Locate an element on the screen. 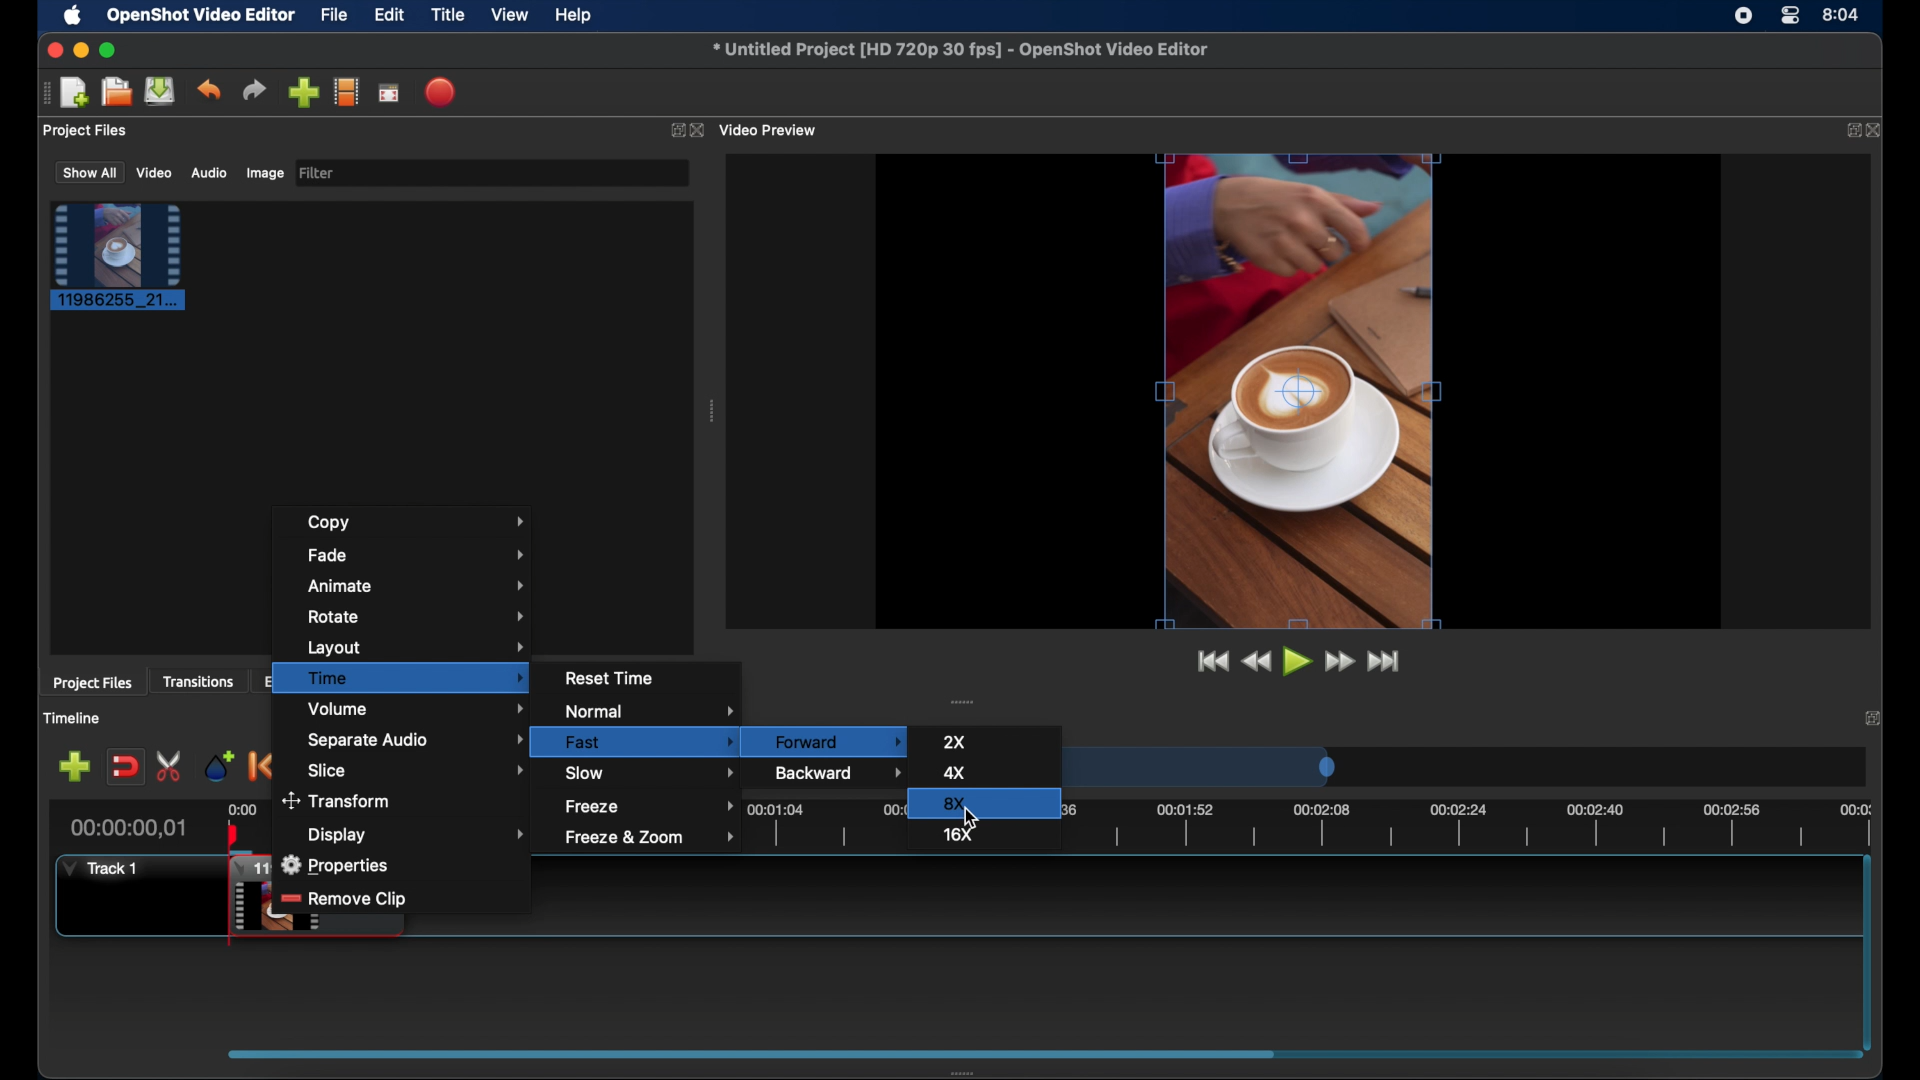 The image size is (1920, 1080). fastfoward is located at coordinates (1341, 661).